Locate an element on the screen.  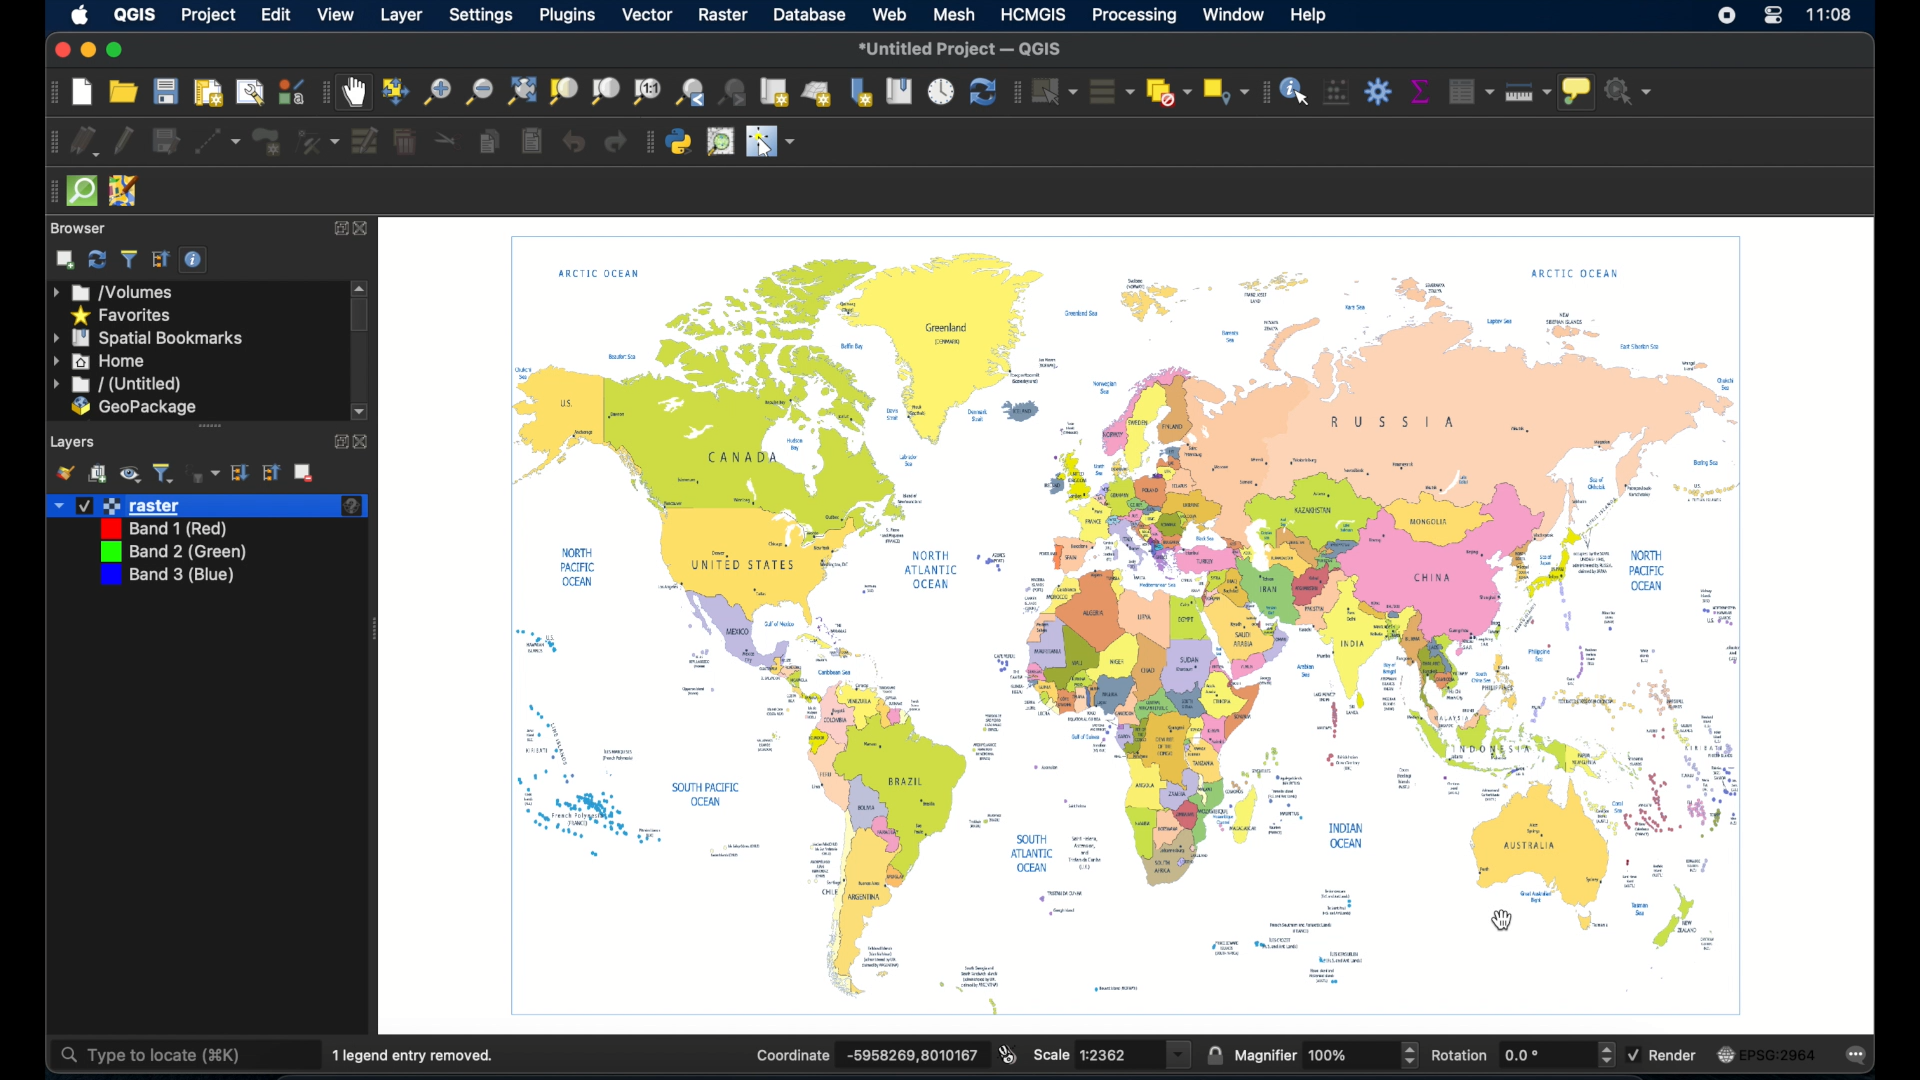
render is located at coordinates (1678, 1056).